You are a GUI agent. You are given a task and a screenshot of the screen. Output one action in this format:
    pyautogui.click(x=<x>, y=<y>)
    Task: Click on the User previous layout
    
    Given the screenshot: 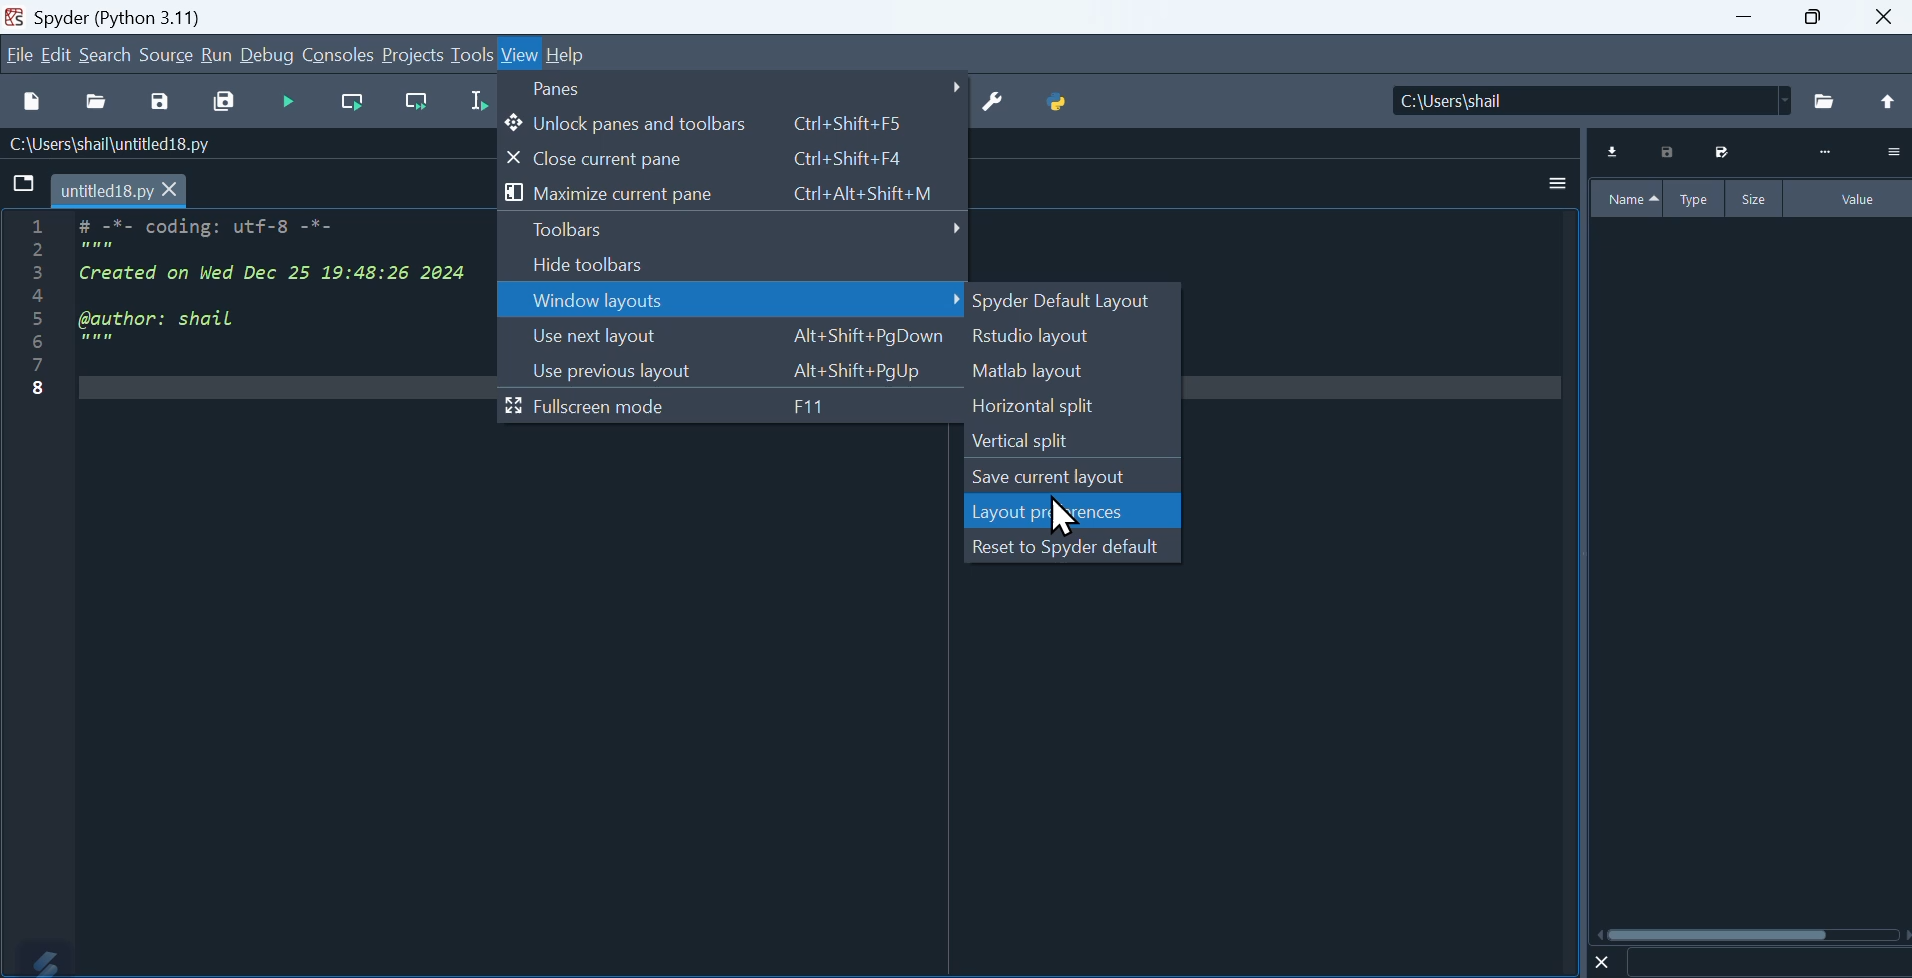 What is the action you would take?
    pyautogui.click(x=730, y=371)
    